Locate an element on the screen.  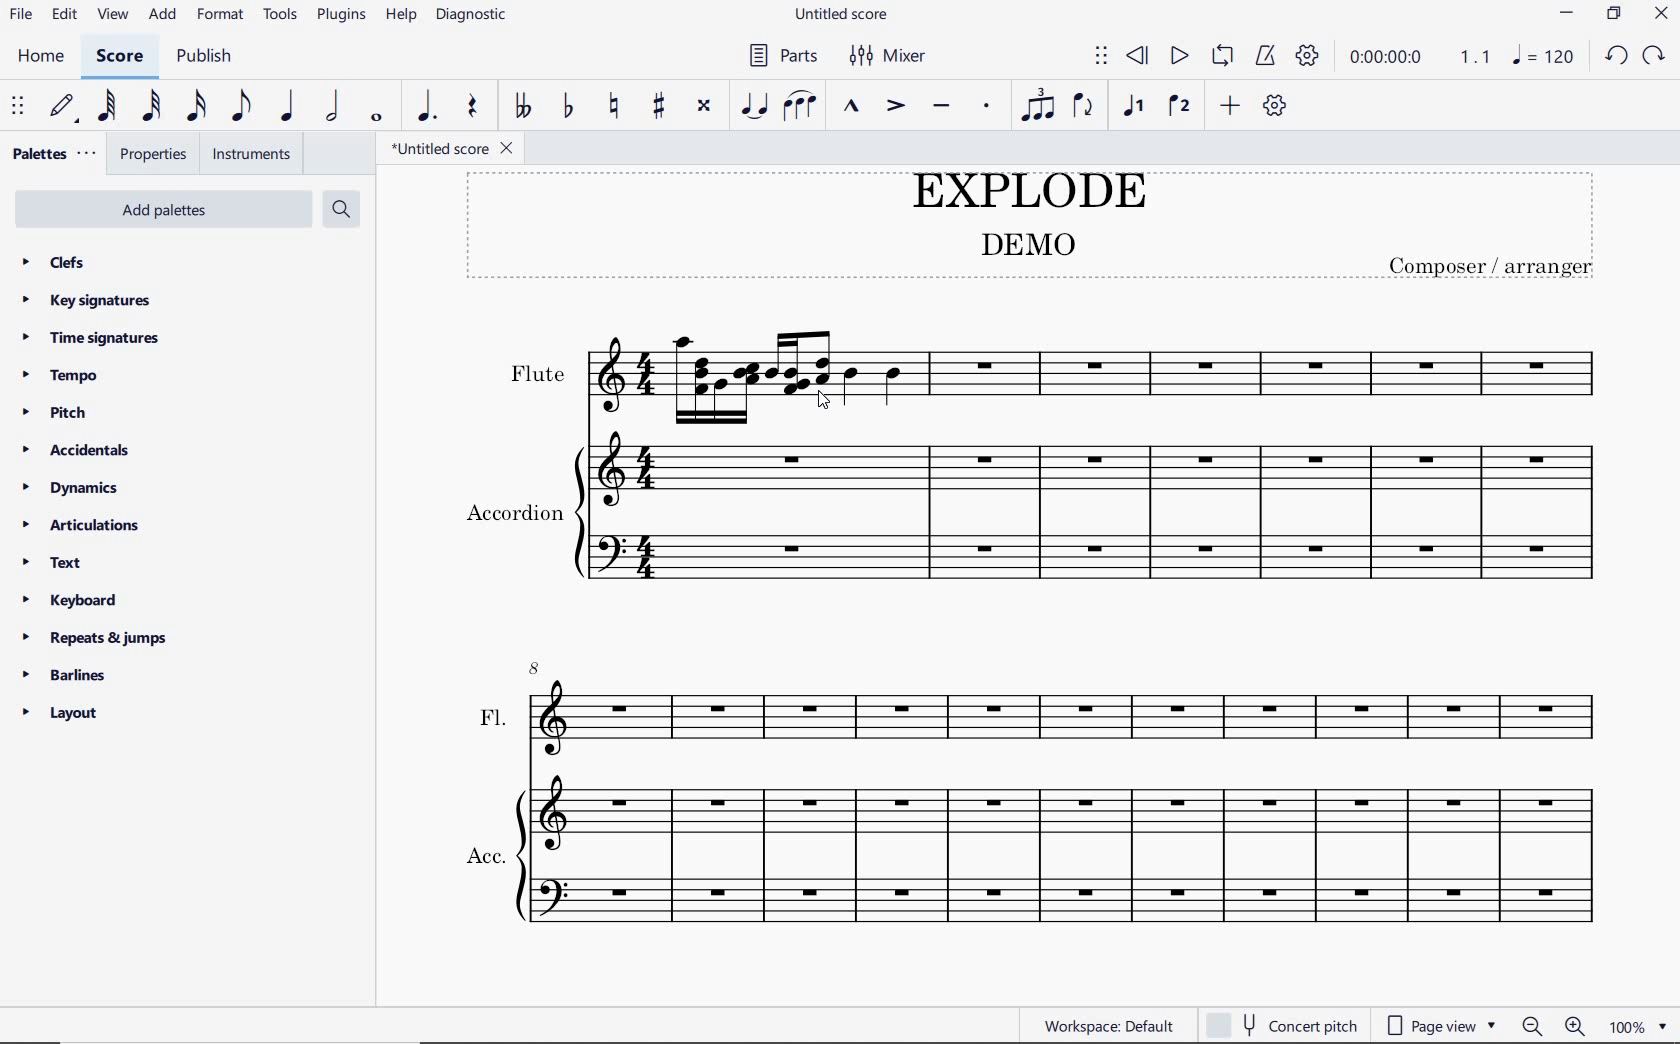
keyboard is located at coordinates (70, 601).